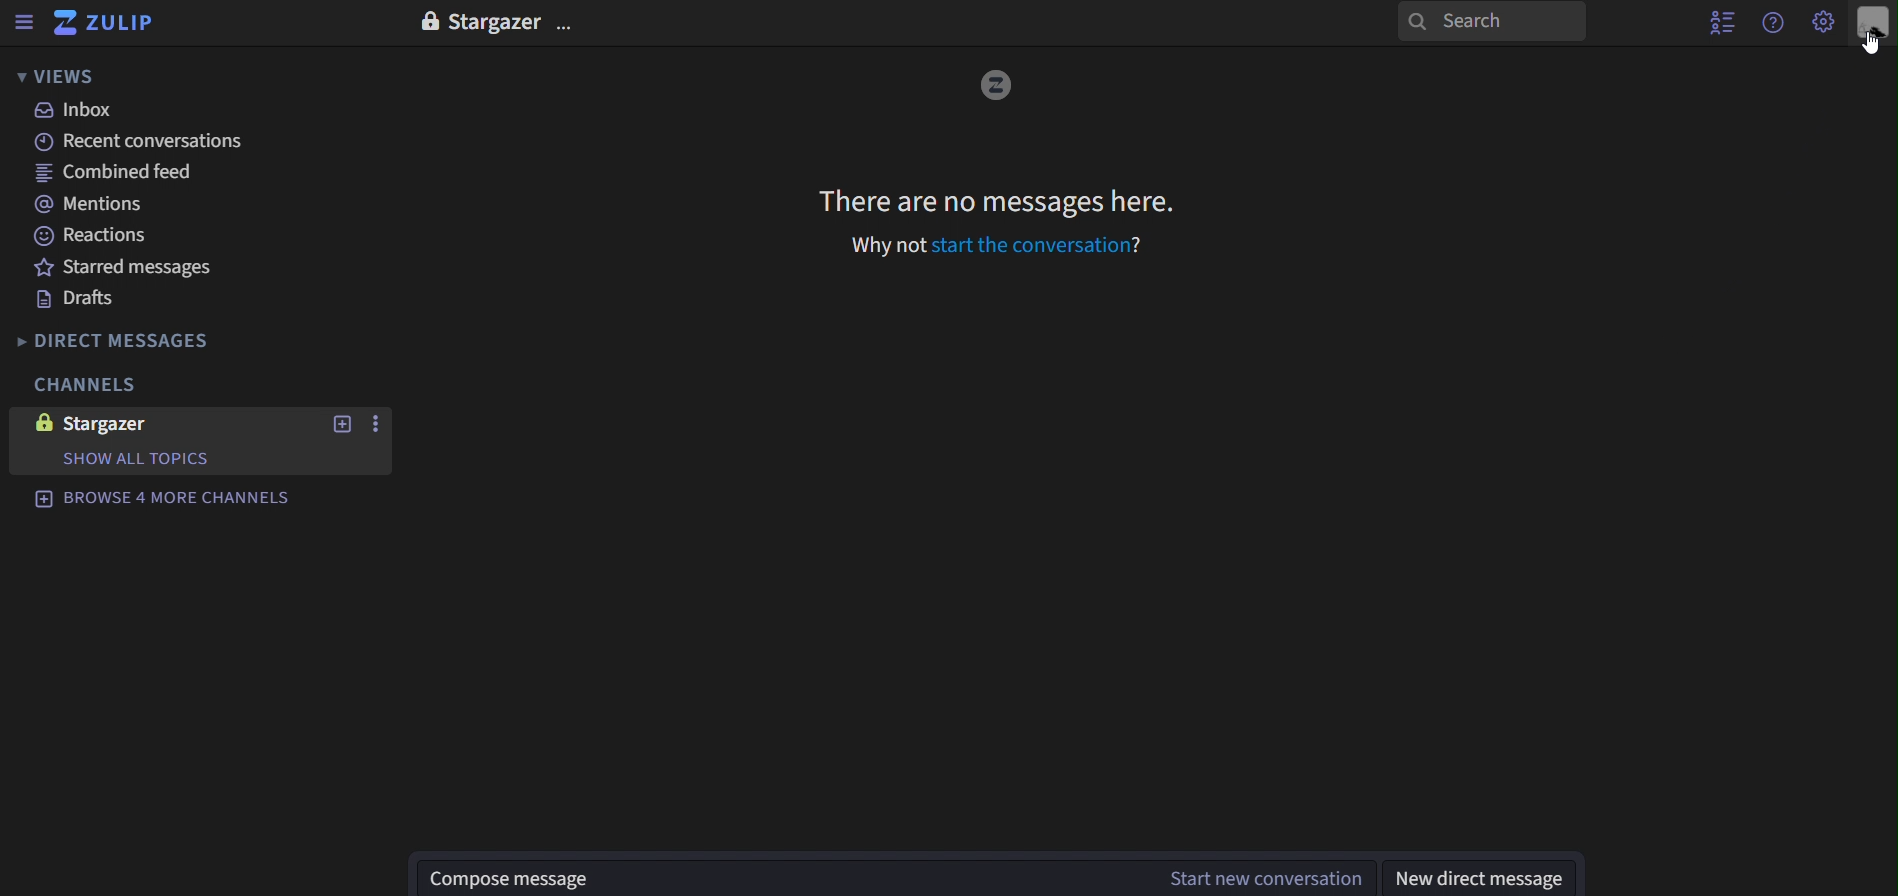 This screenshot has width=1898, height=896. What do you see at coordinates (781, 877) in the screenshot?
I see `start new conversation` at bounding box center [781, 877].